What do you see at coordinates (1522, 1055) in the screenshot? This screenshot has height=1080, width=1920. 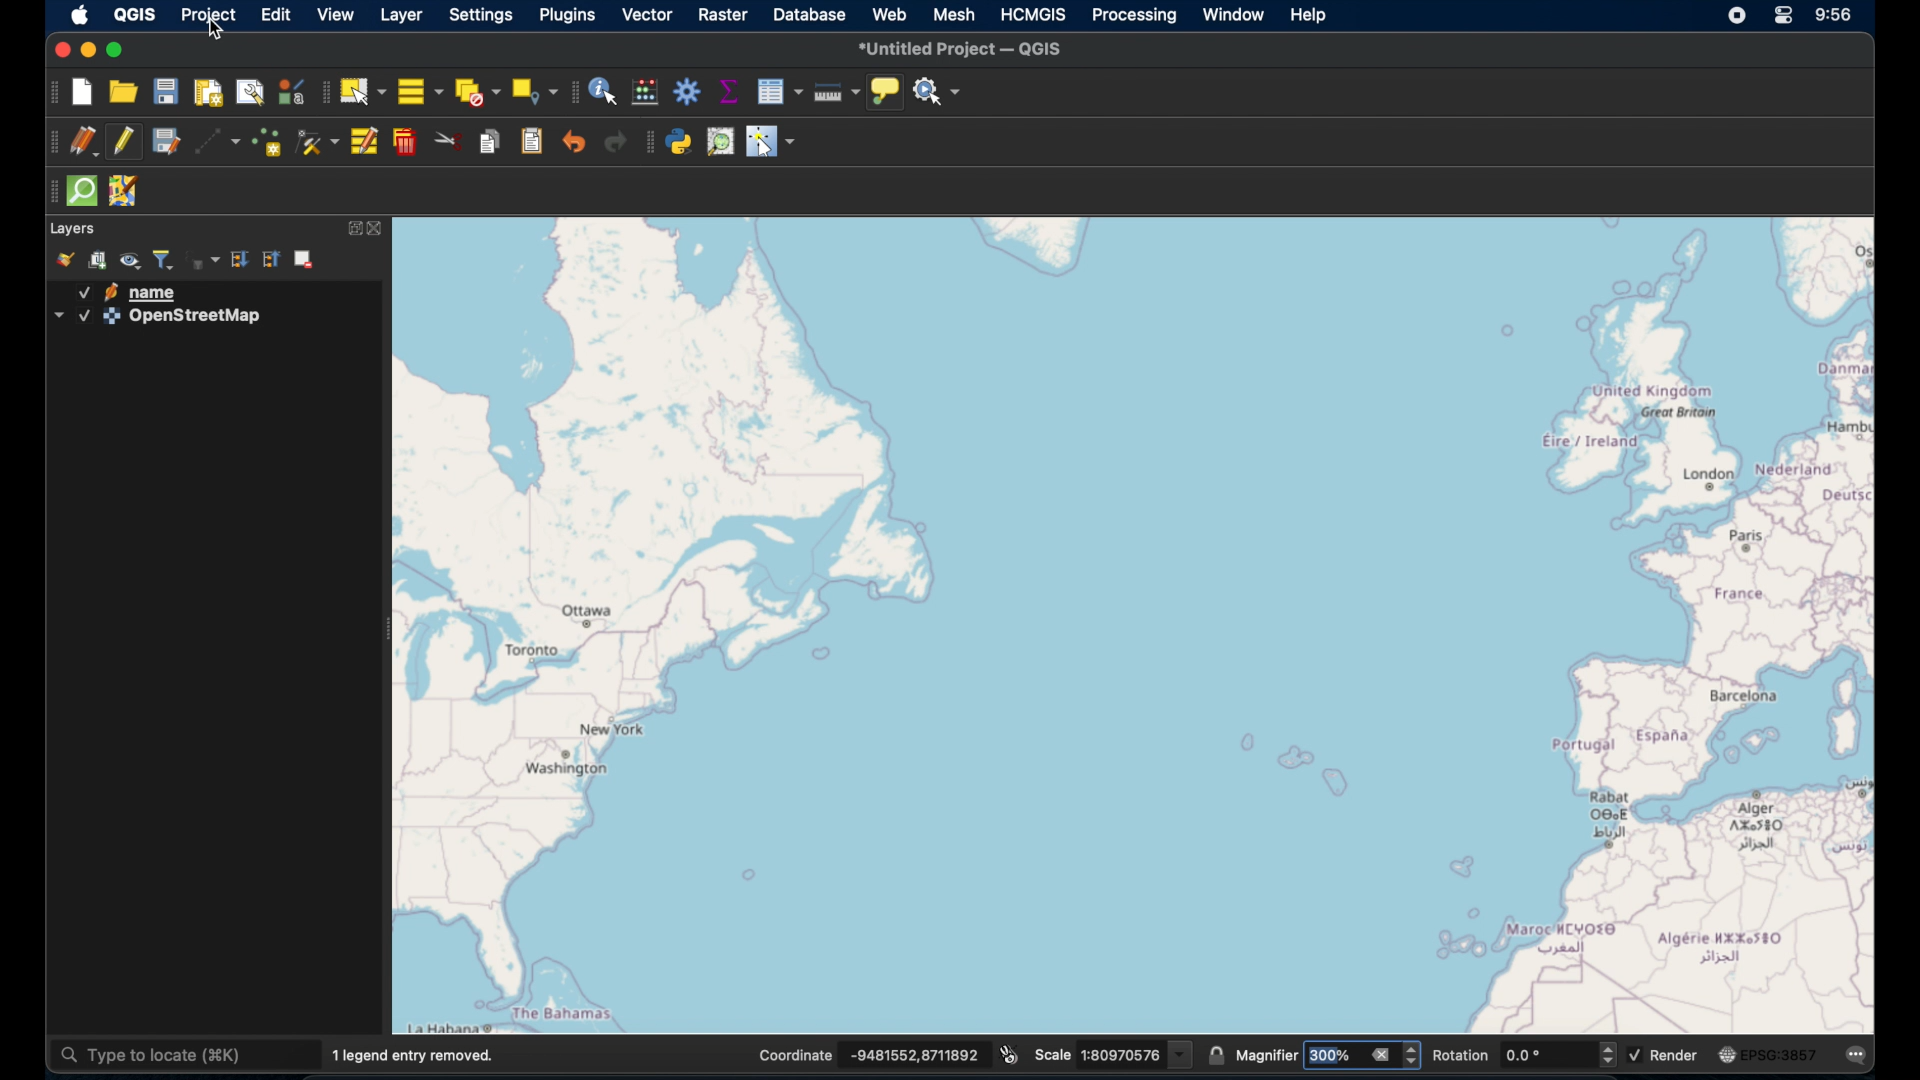 I see `rotation` at bounding box center [1522, 1055].